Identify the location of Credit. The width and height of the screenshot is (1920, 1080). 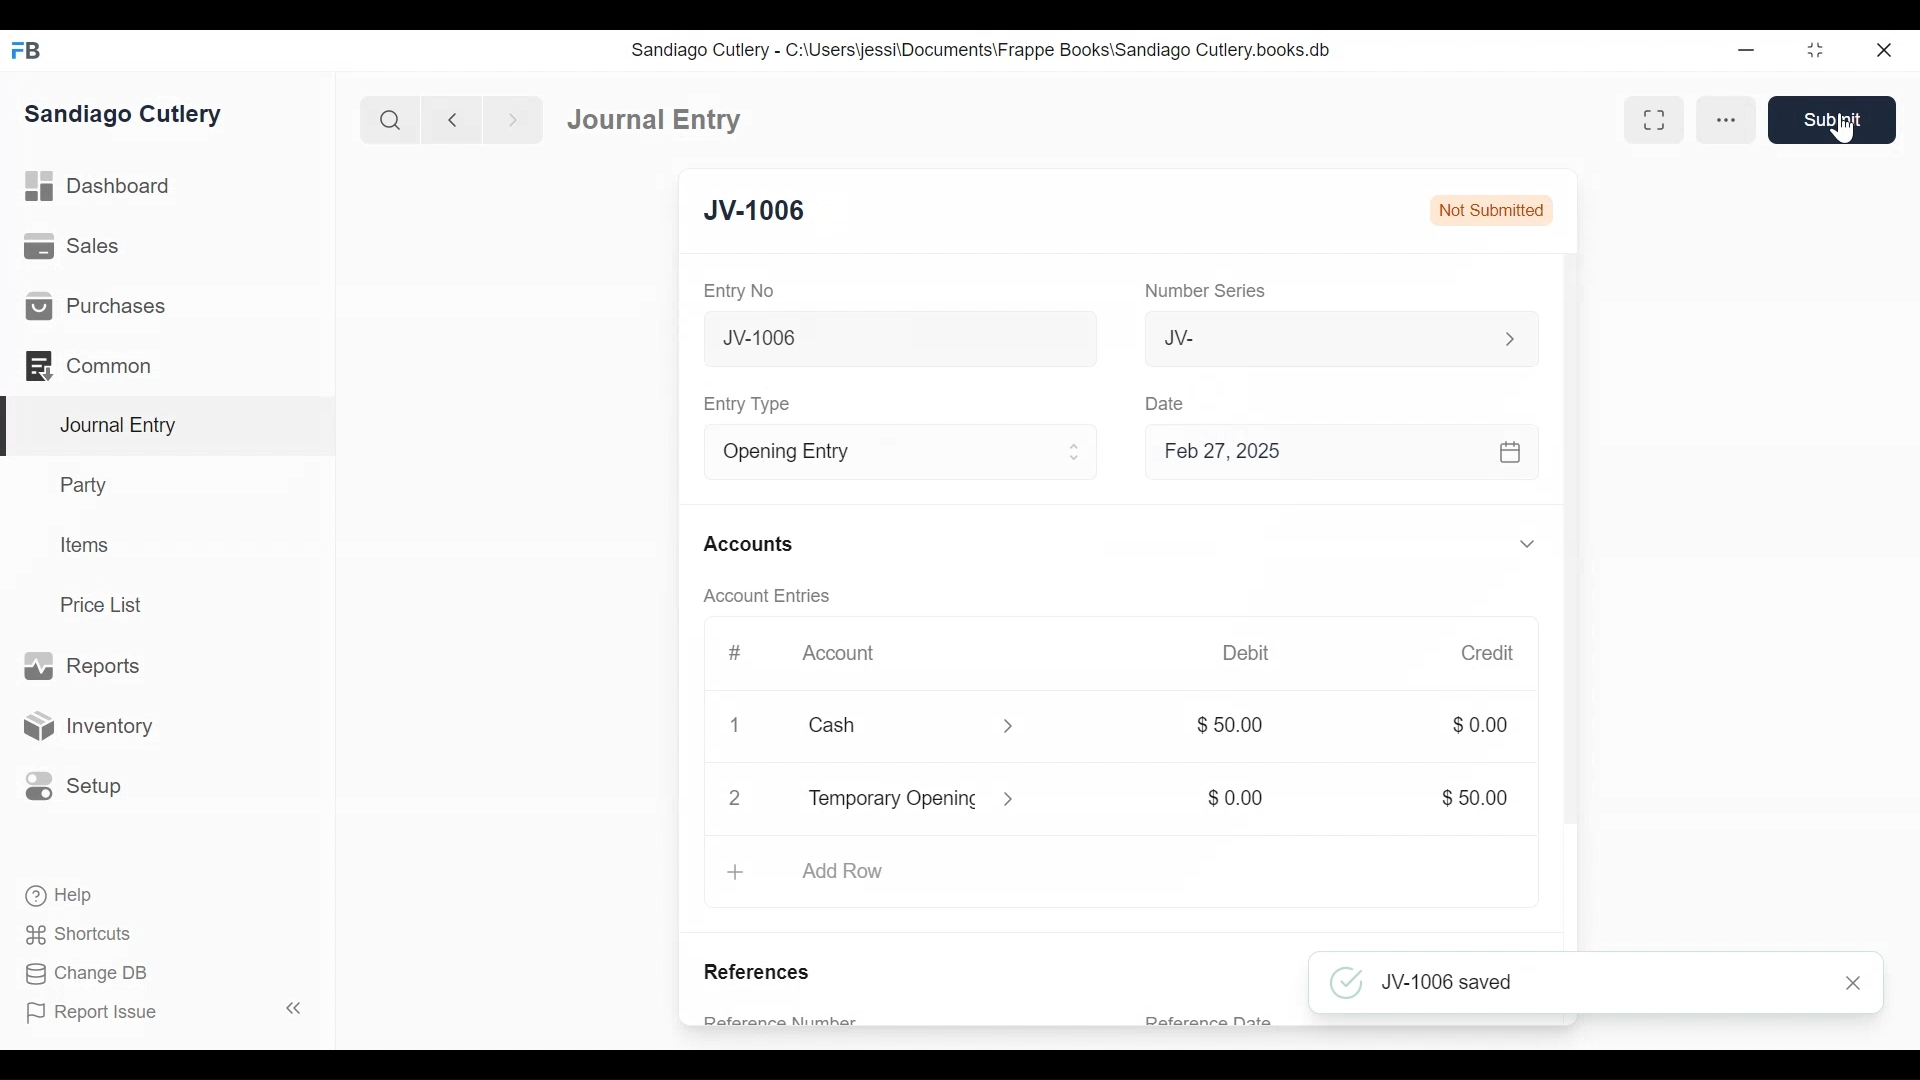
(1490, 653).